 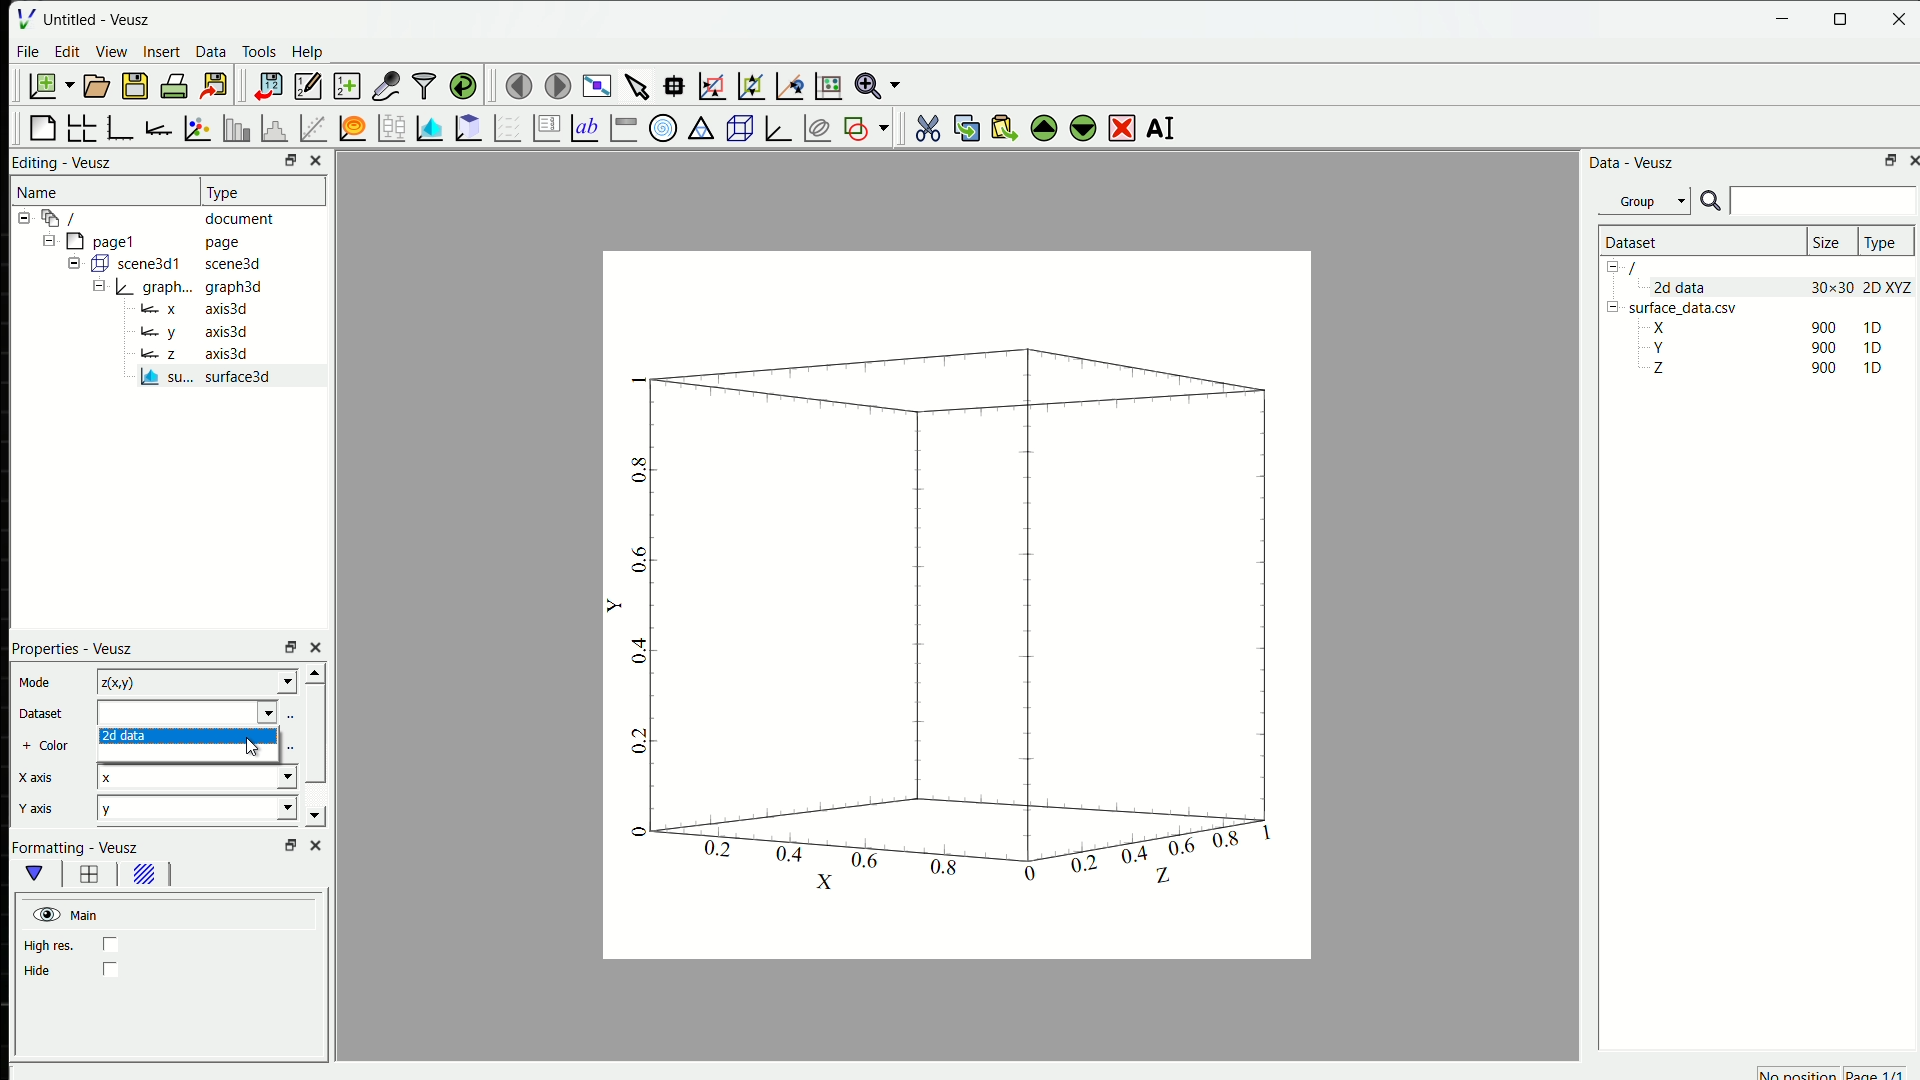 What do you see at coordinates (48, 240) in the screenshot?
I see `Collapse /expand` at bounding box center [48, 240].